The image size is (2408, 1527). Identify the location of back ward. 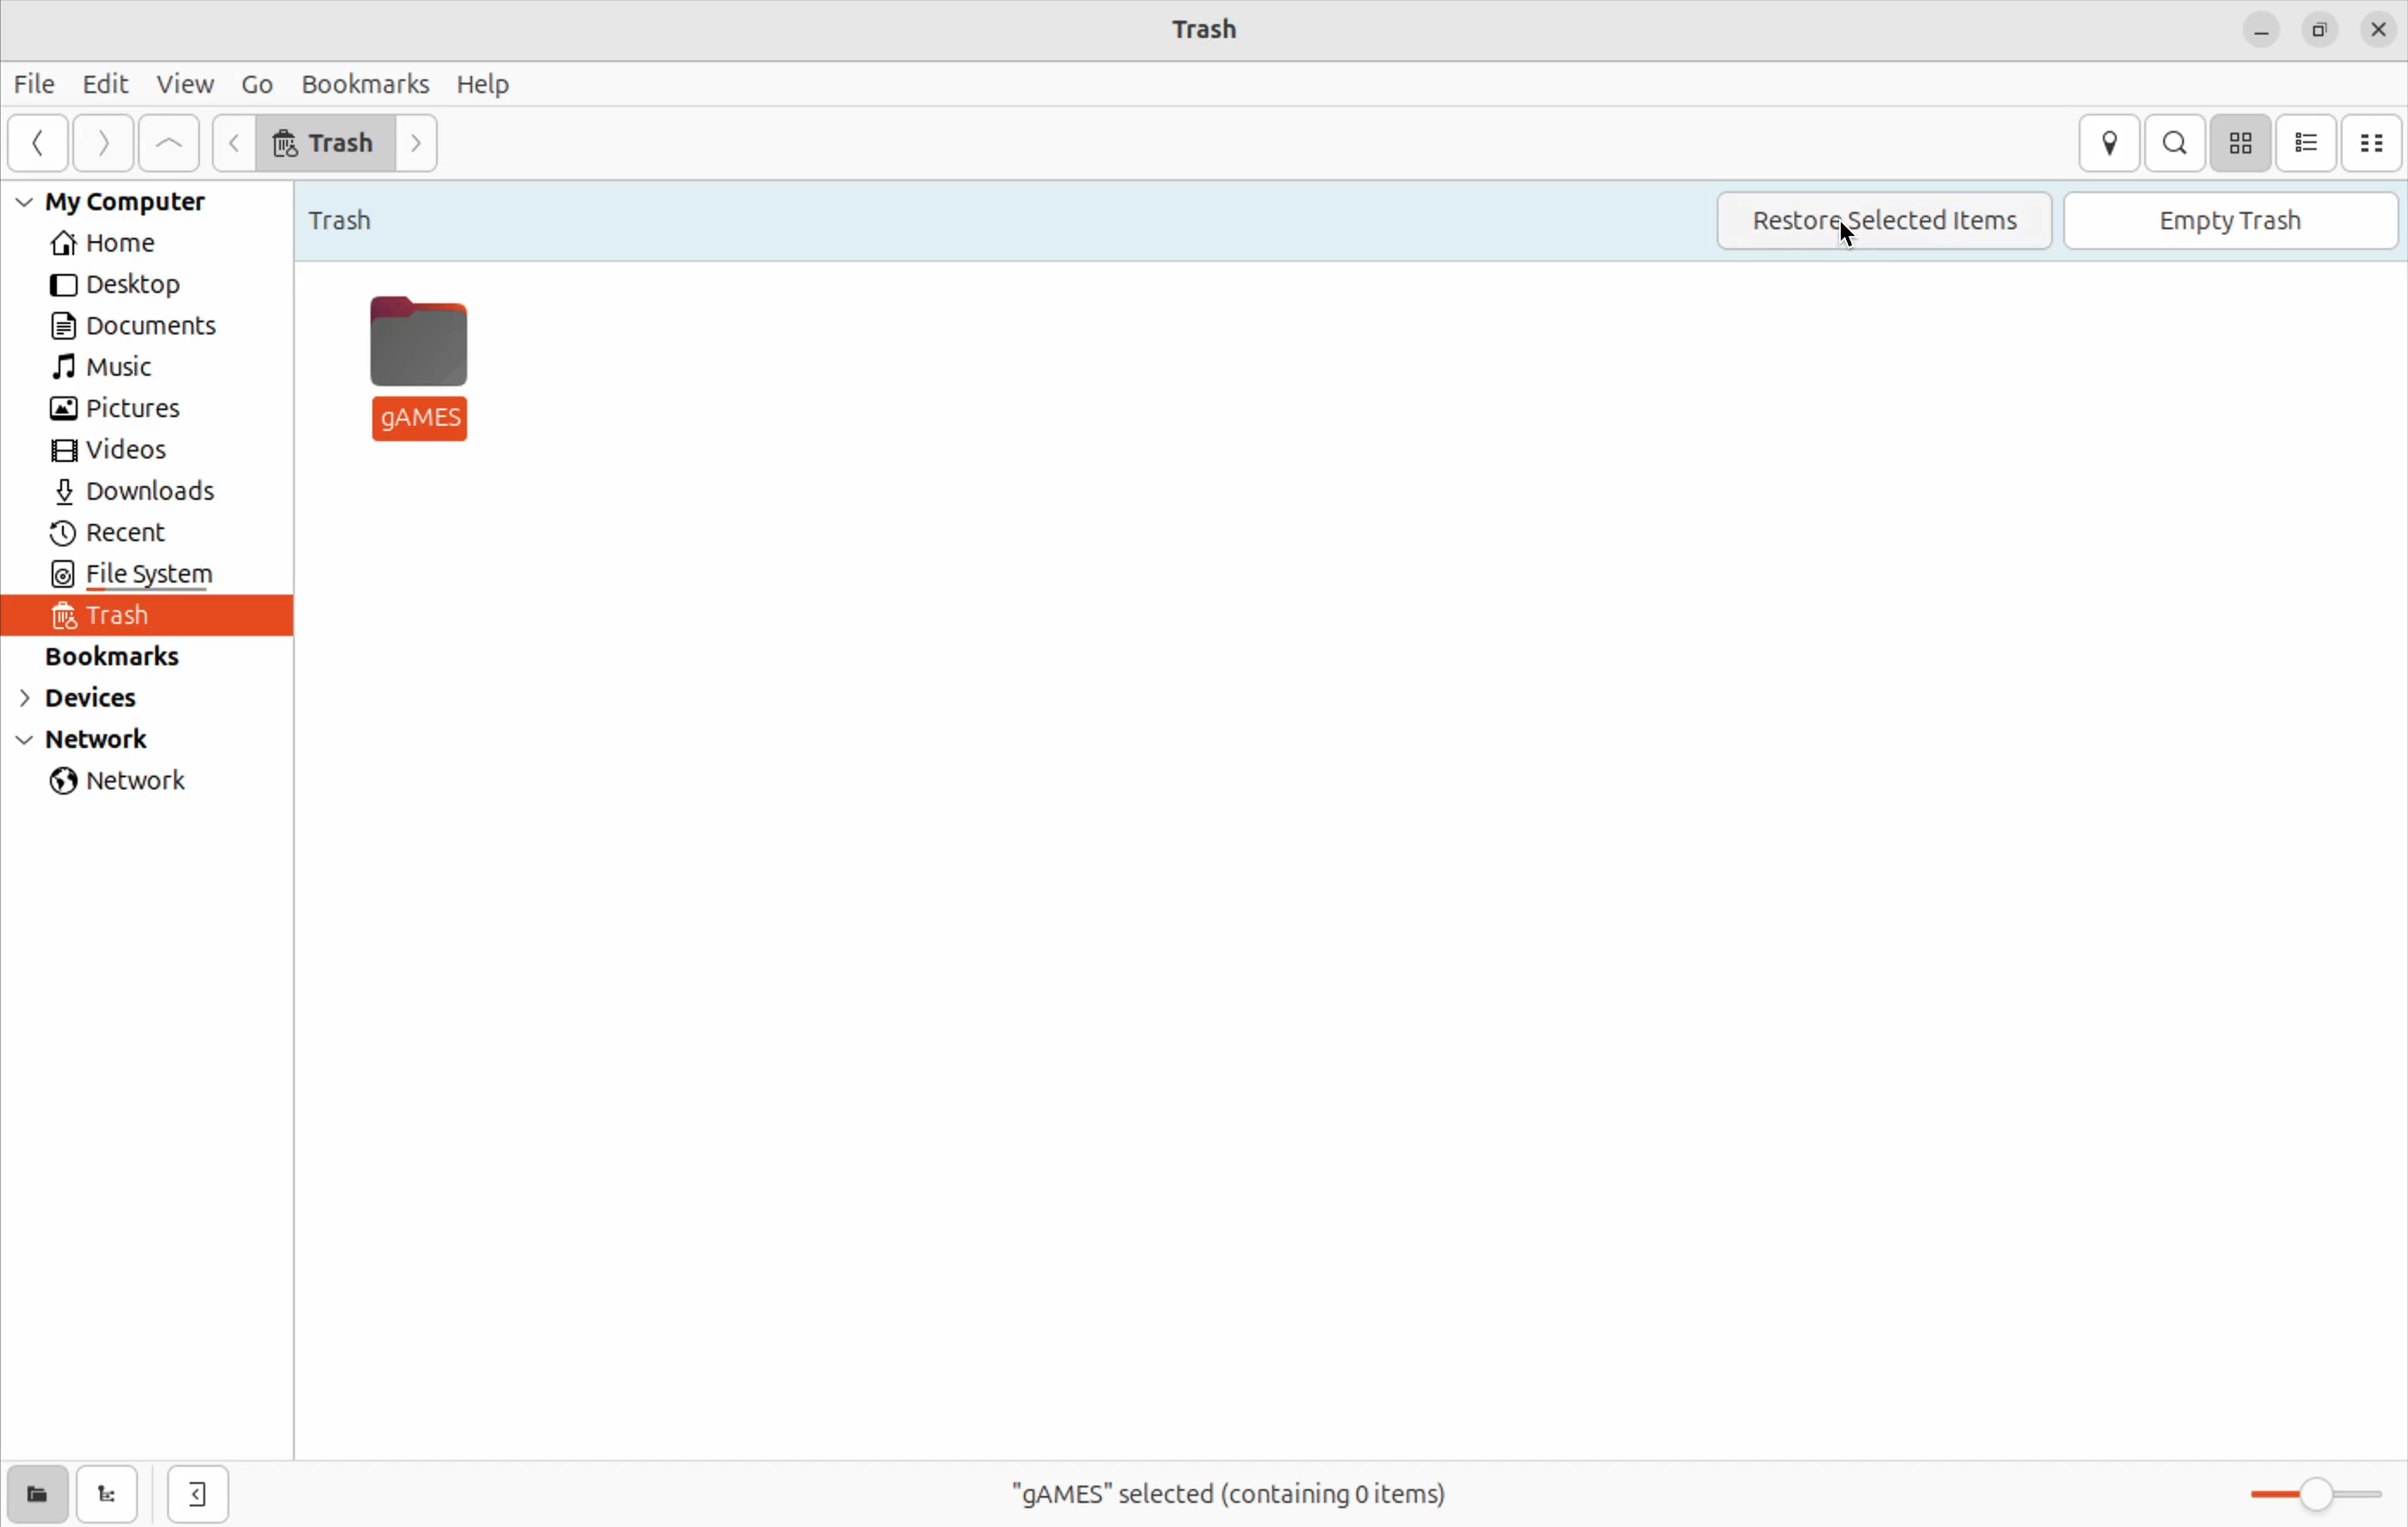
(40, 146).